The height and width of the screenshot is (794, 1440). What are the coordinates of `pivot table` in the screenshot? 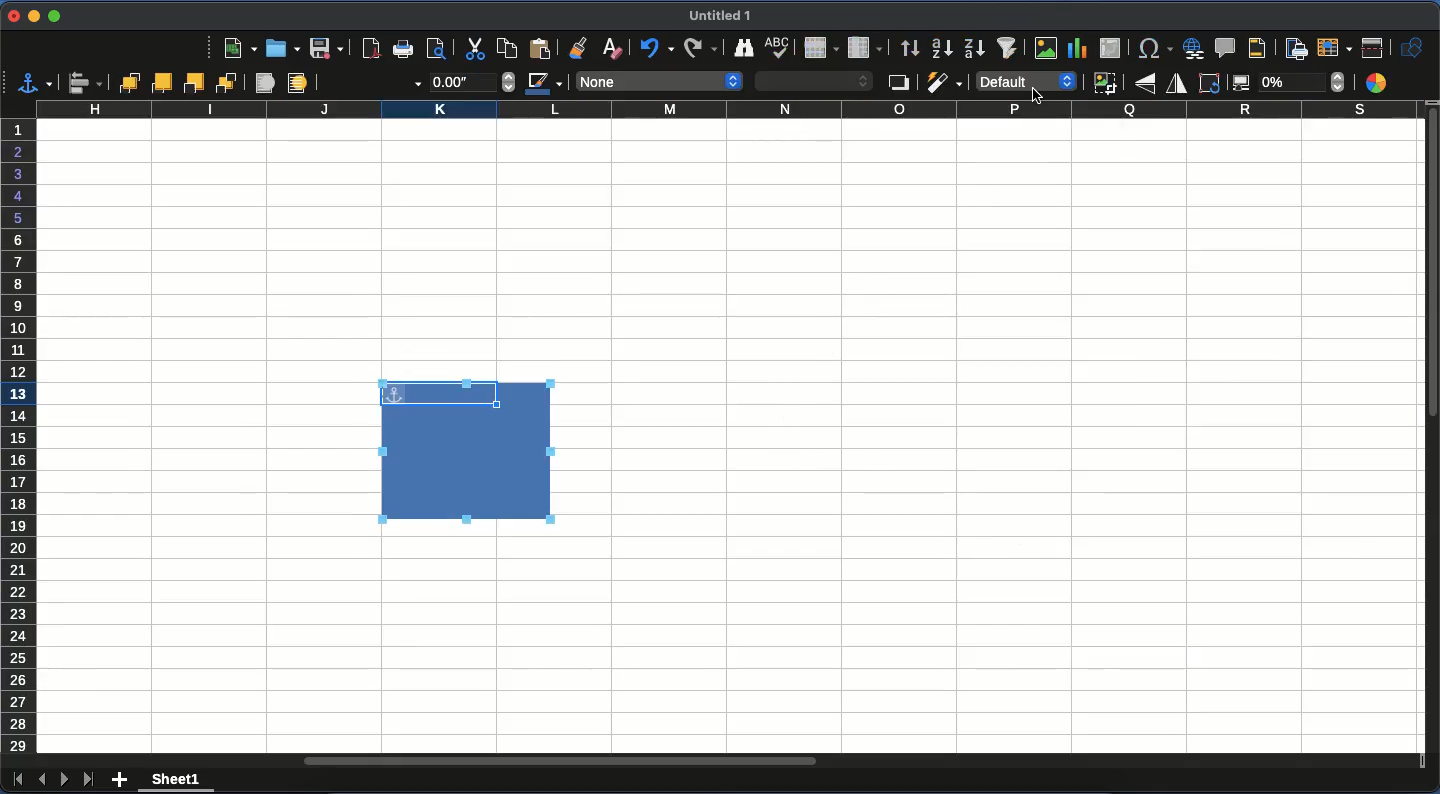 It's located at (1113, 48).